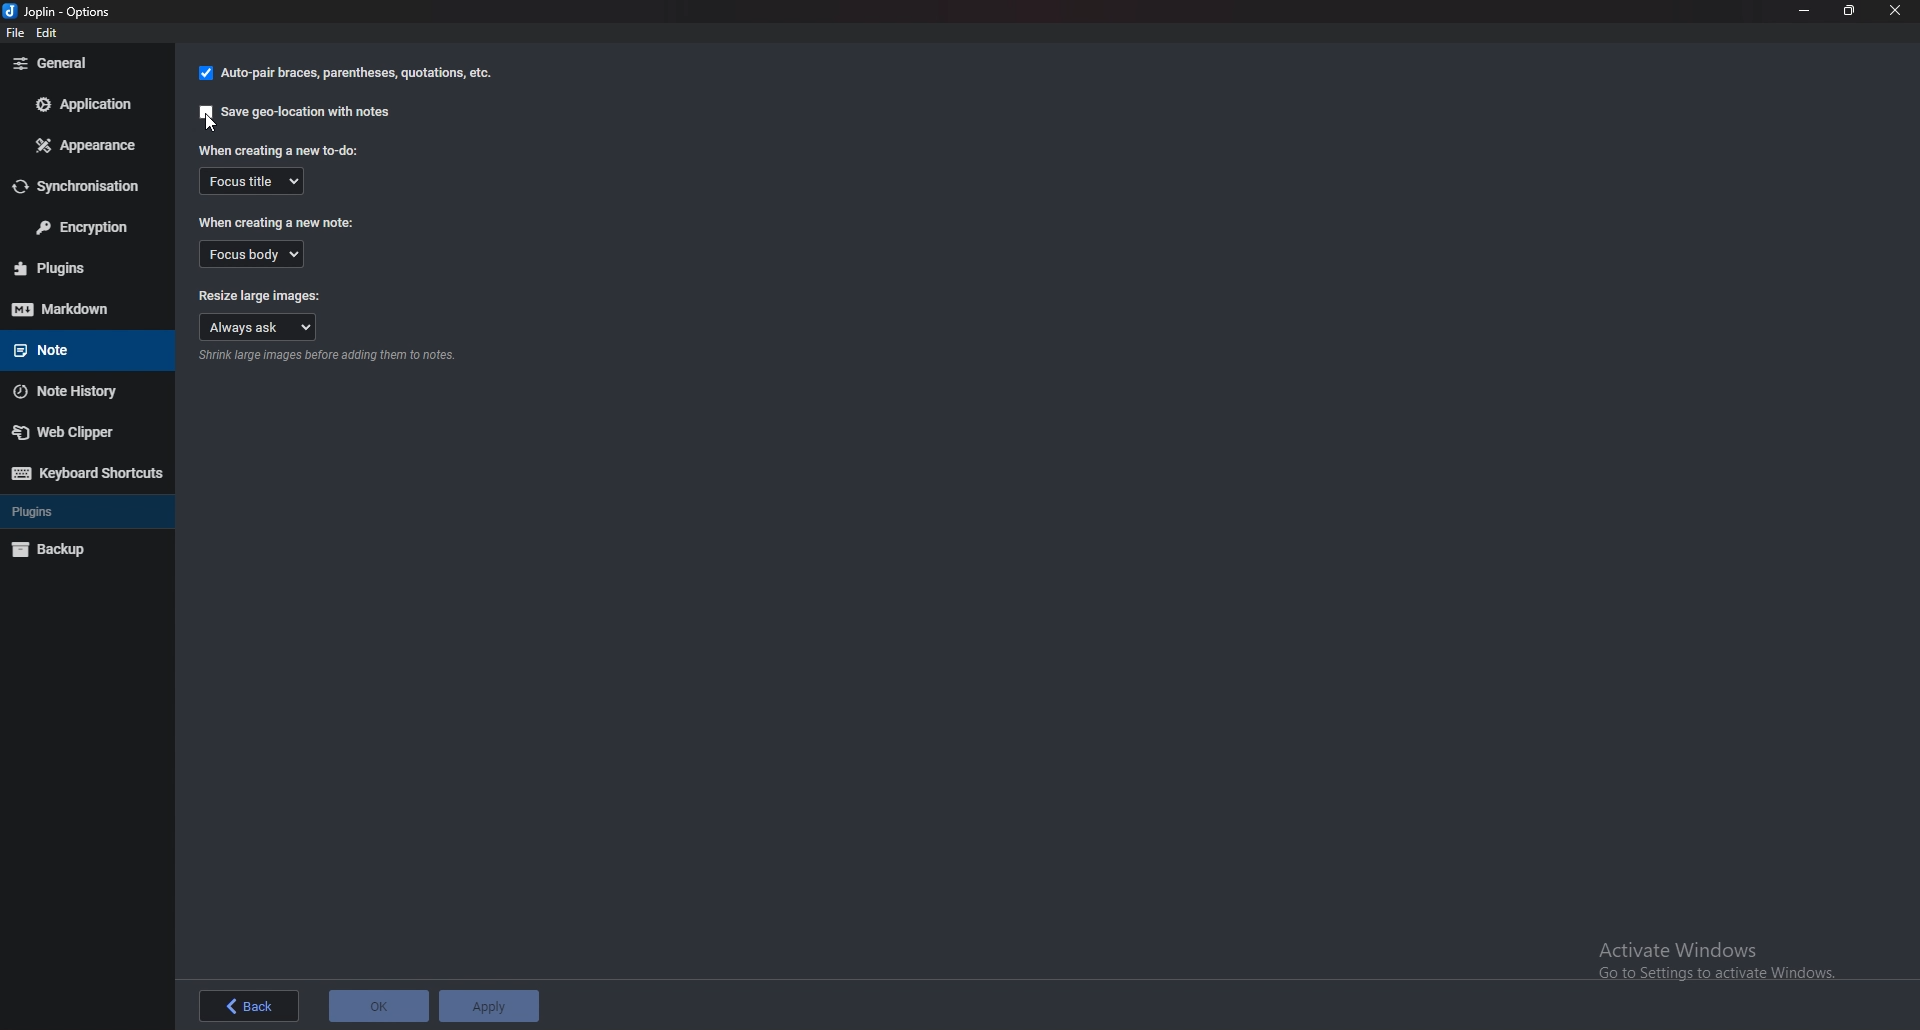 Image resolution: width=1920 pixels, height=1030 pixels. I want to click on Activate windows pop up, so click(1719, 963).